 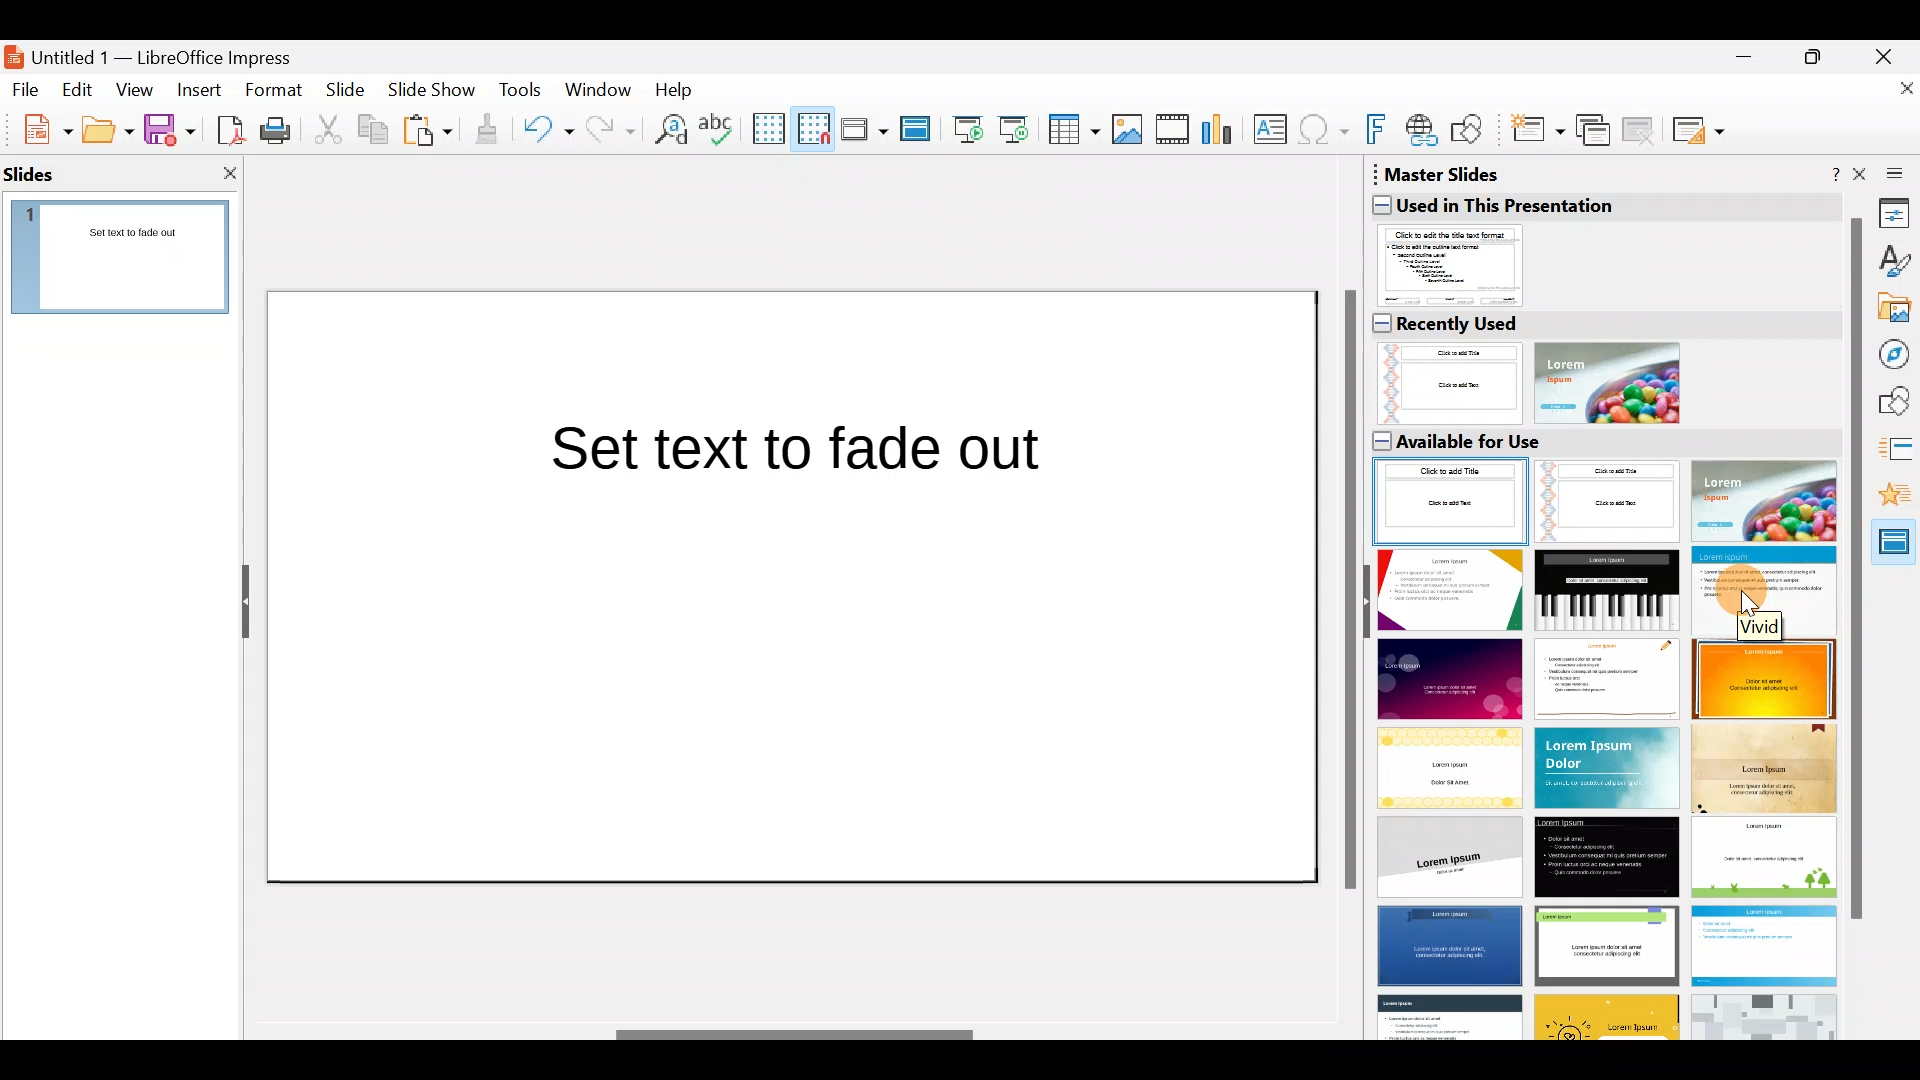 What do you see at coordinates (1596, 131) in the screenshot?
I see `Duplicate slide` at bounding box center [1596, 131].